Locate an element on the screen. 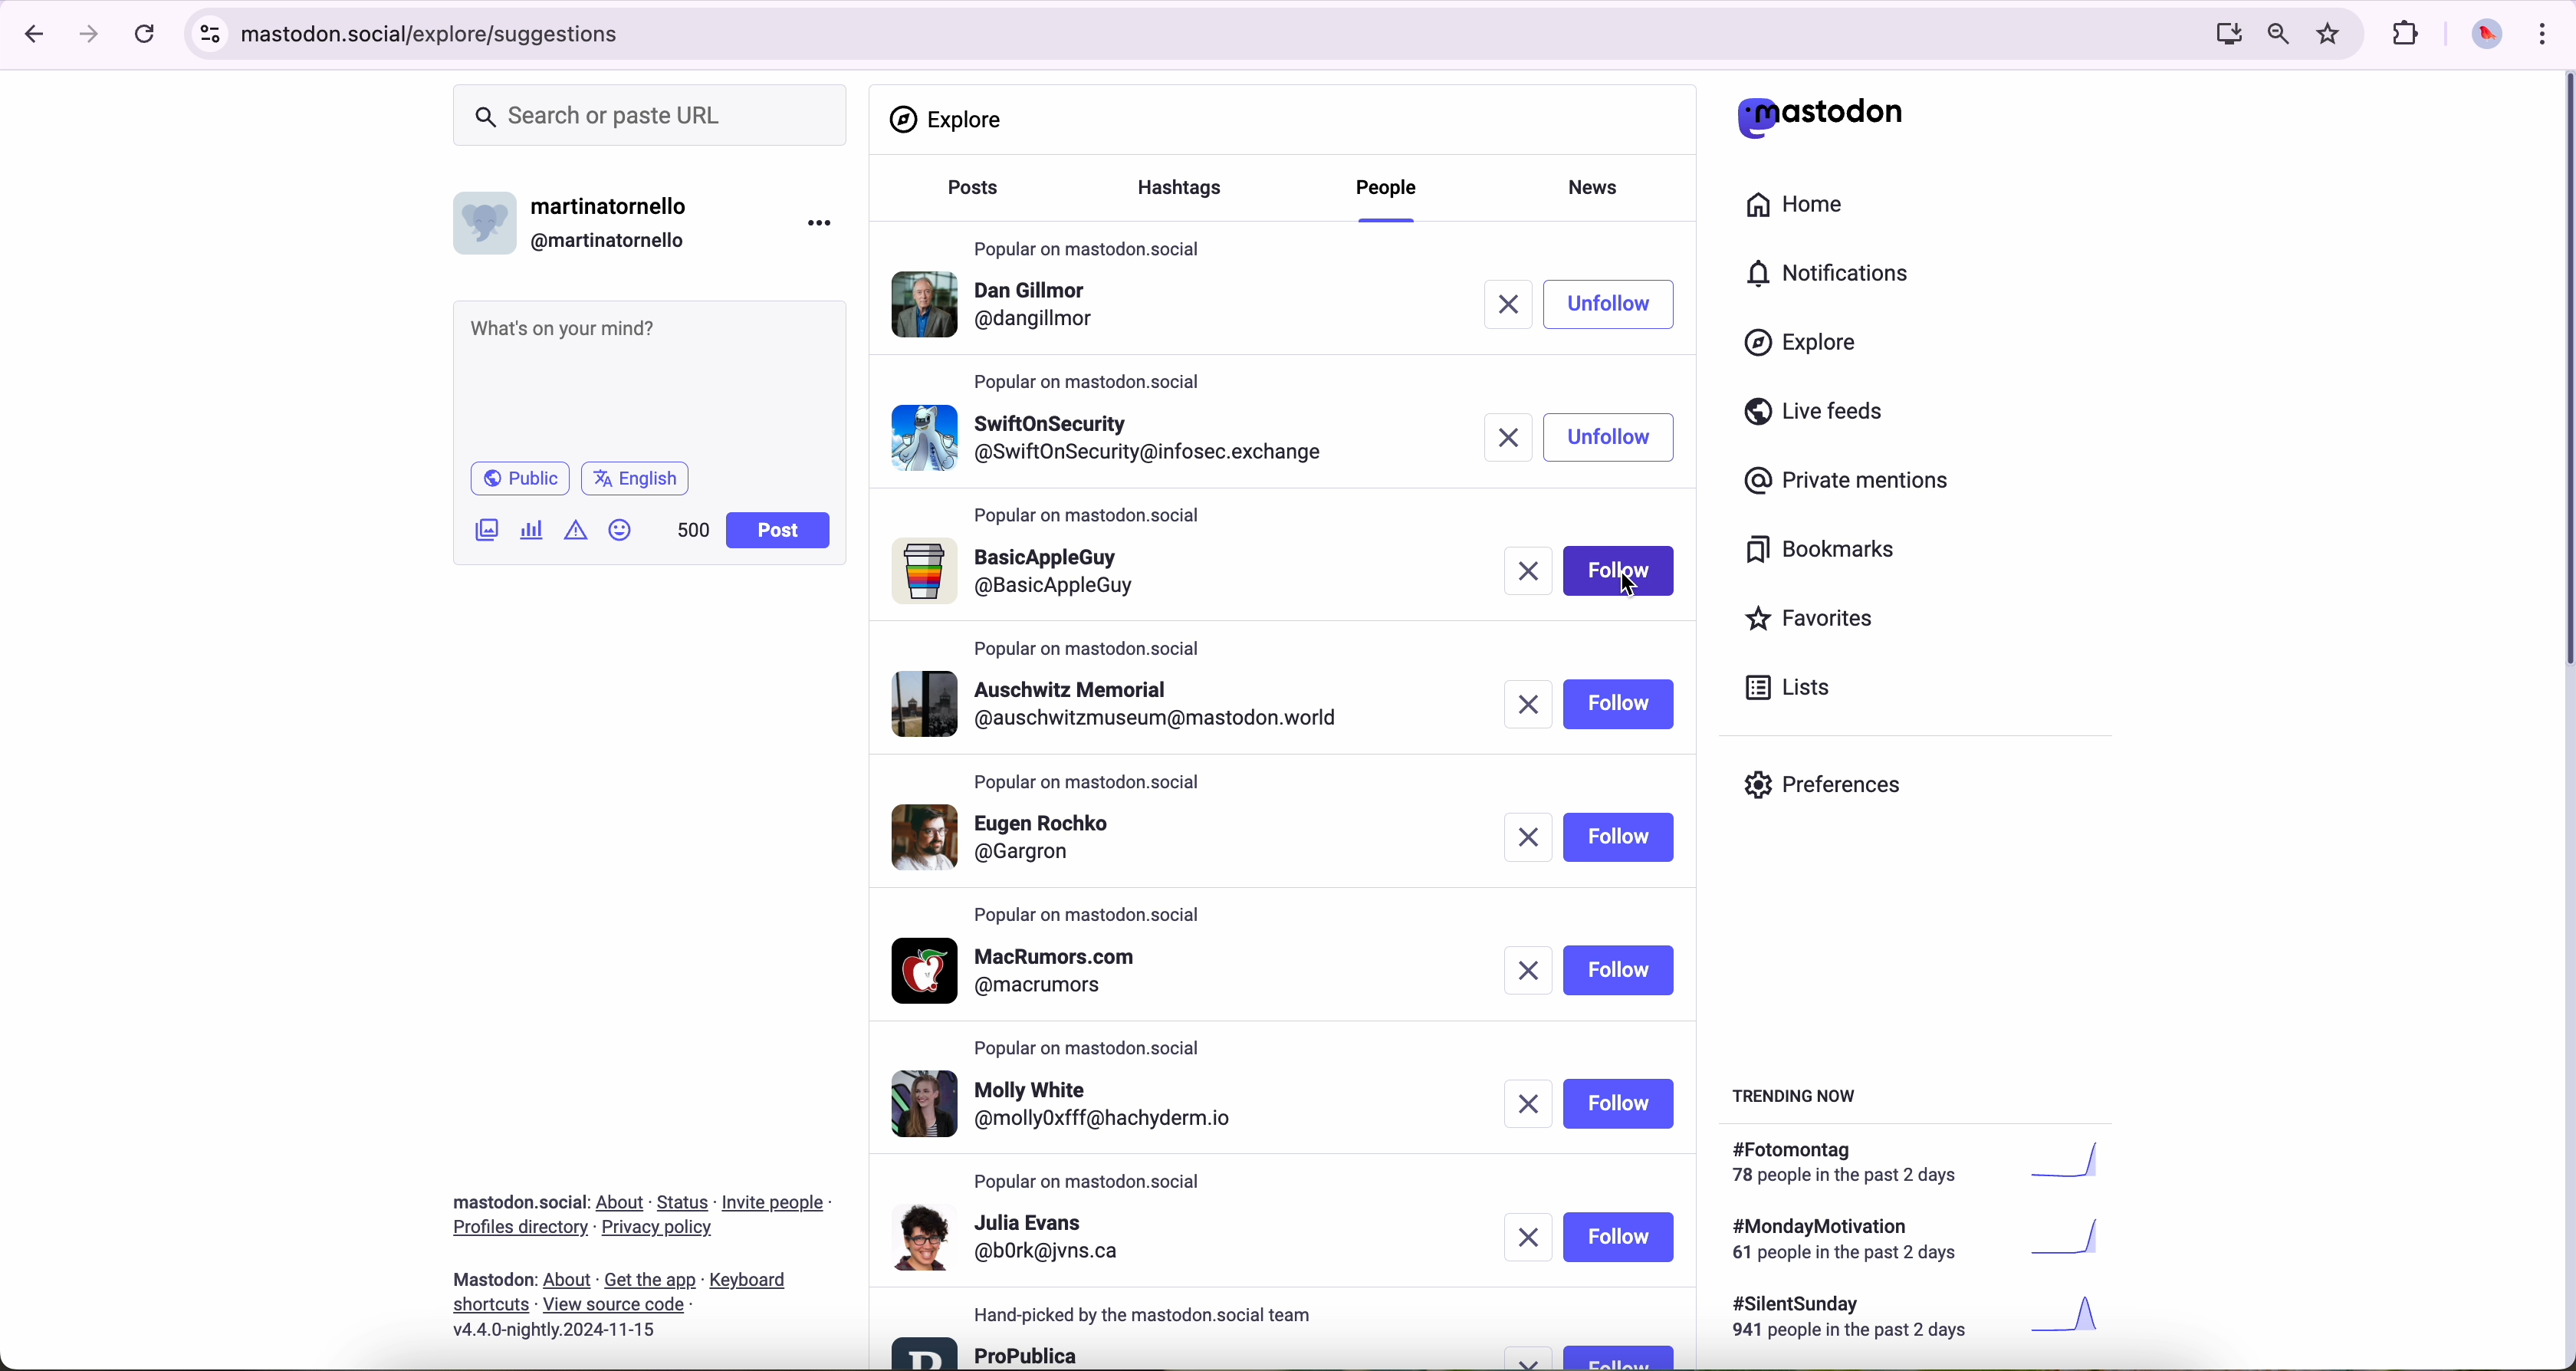  charts is located at coordinates (536, 530).